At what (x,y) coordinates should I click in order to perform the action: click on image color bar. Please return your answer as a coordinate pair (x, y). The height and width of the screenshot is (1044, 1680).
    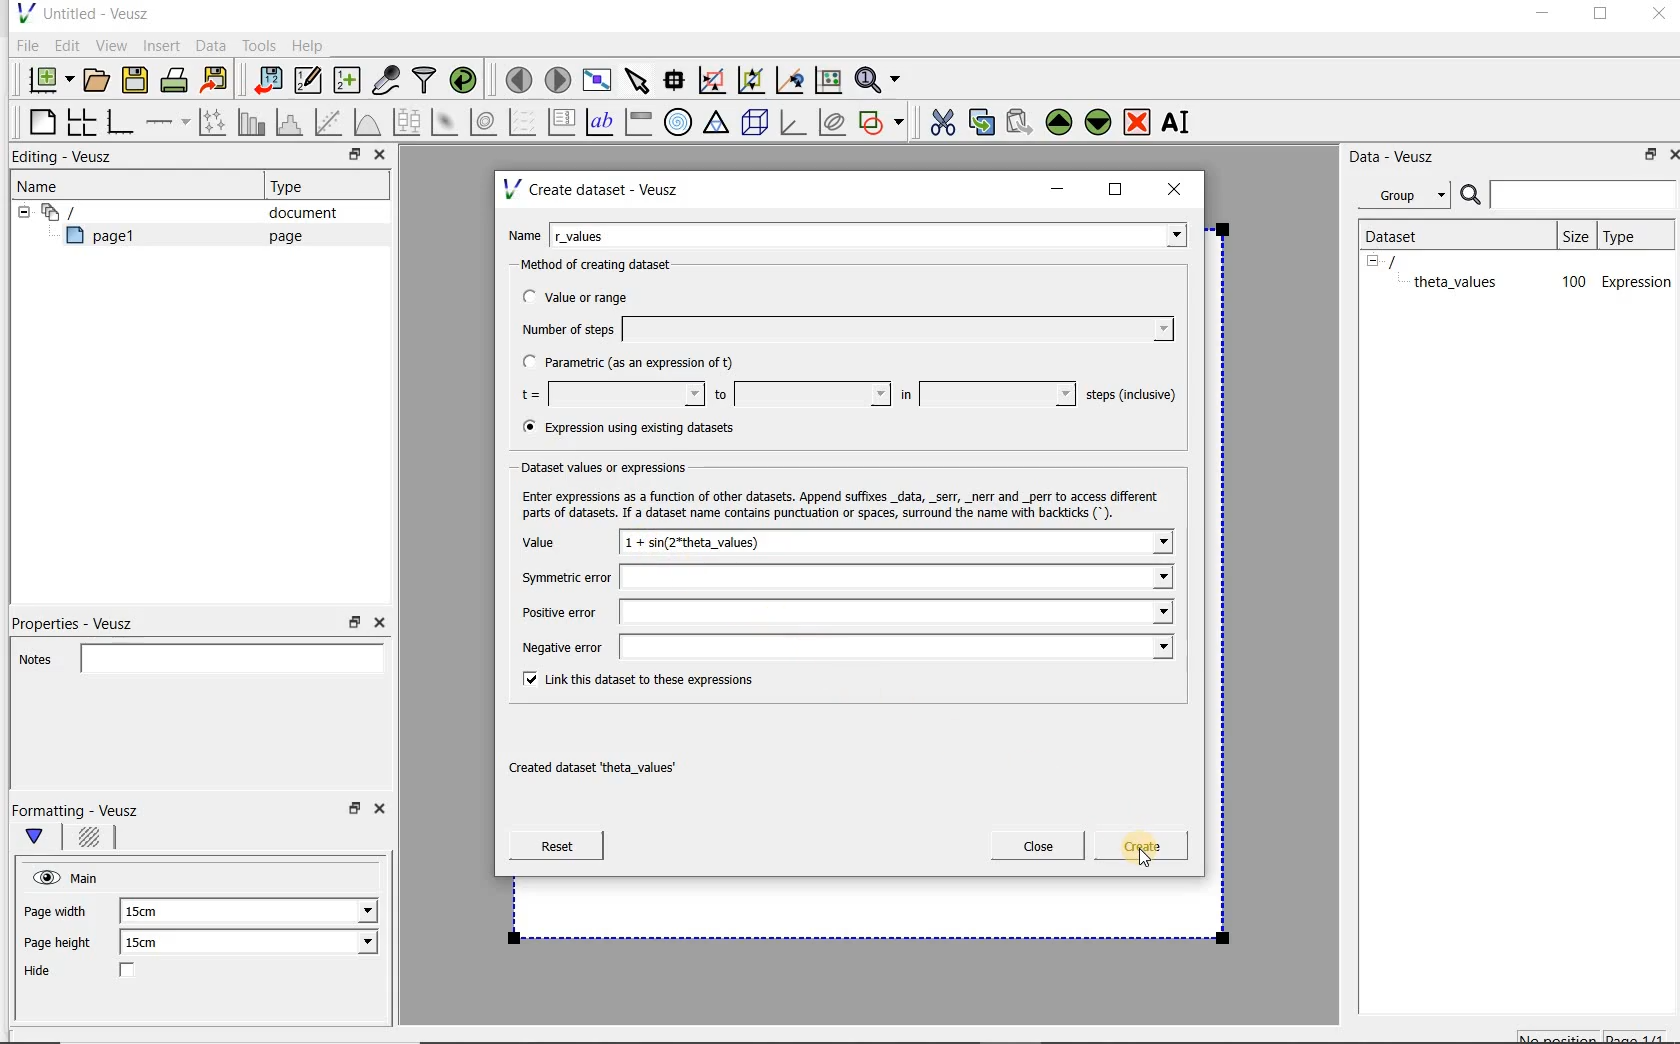
    Looking at the image, I should click on (638, 122).